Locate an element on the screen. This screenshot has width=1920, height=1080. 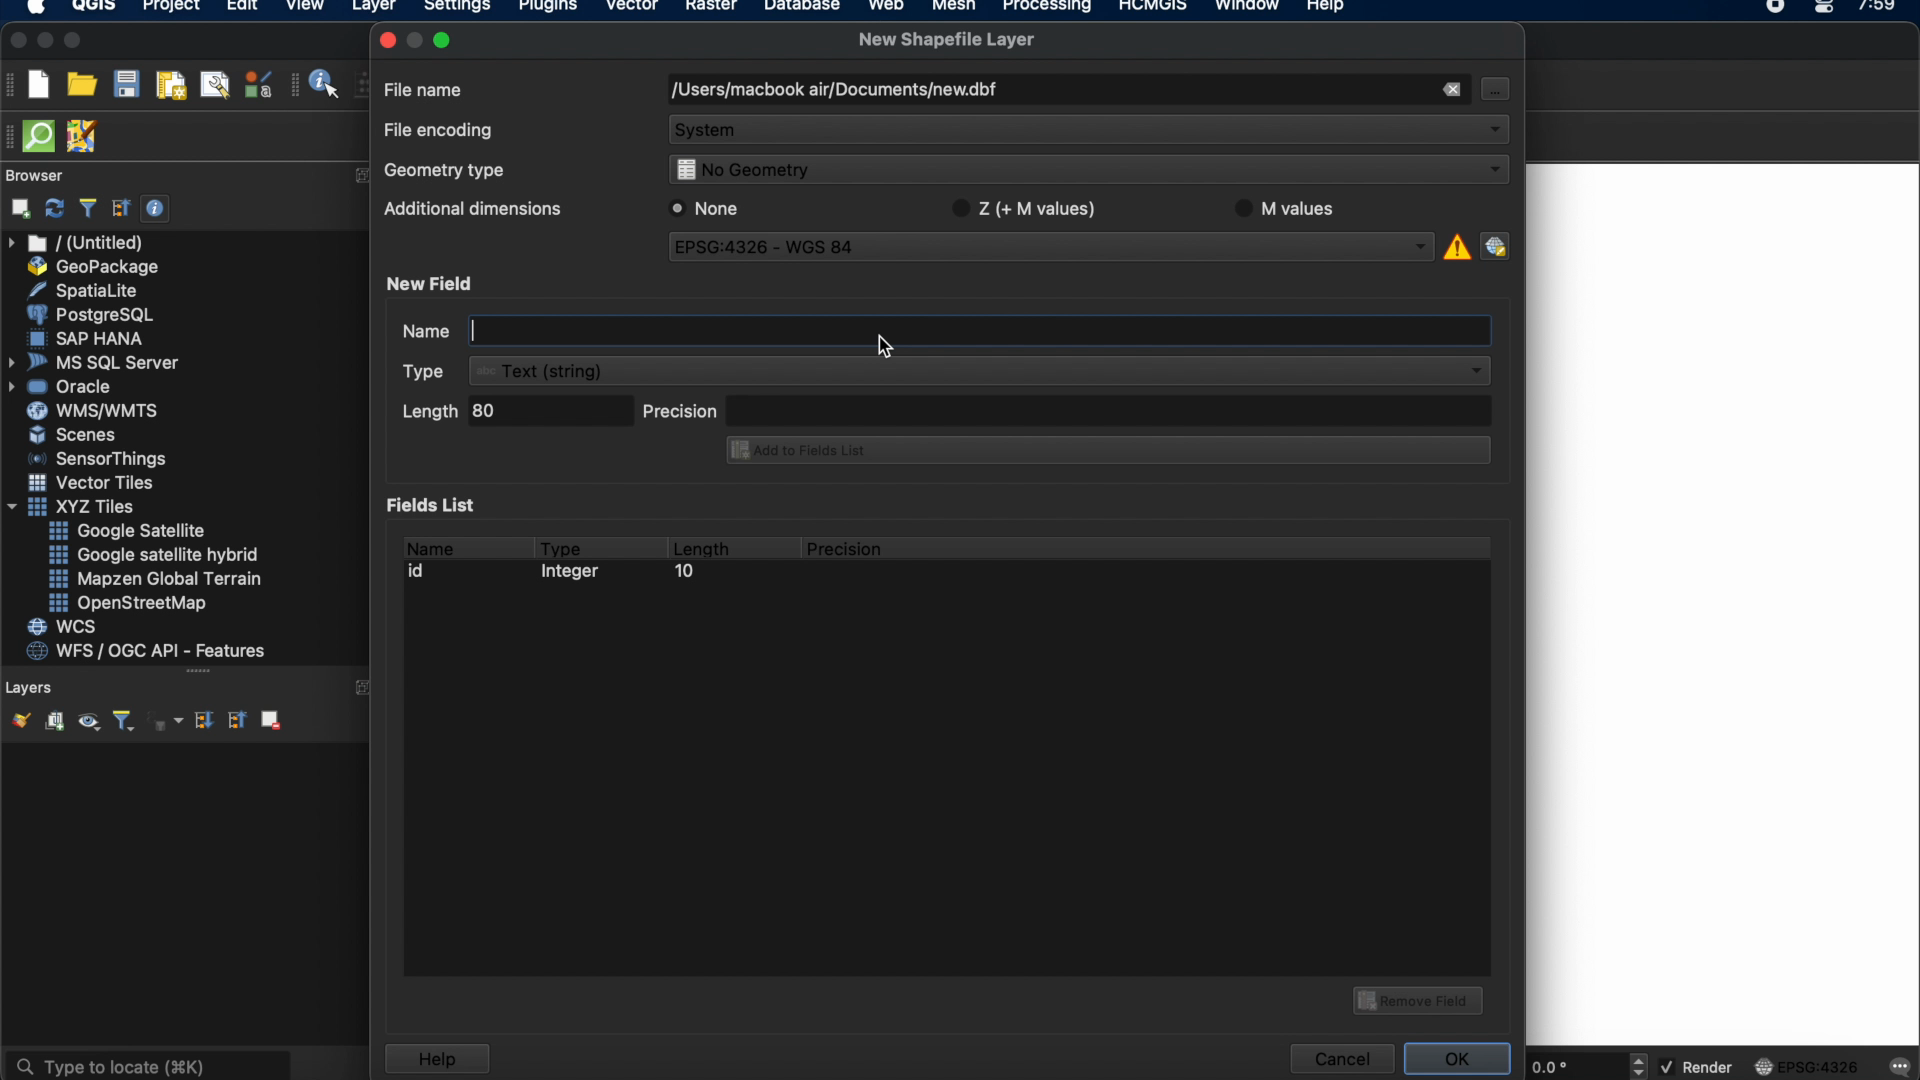
new shaoefile layer is located at coordinates (947, 40).